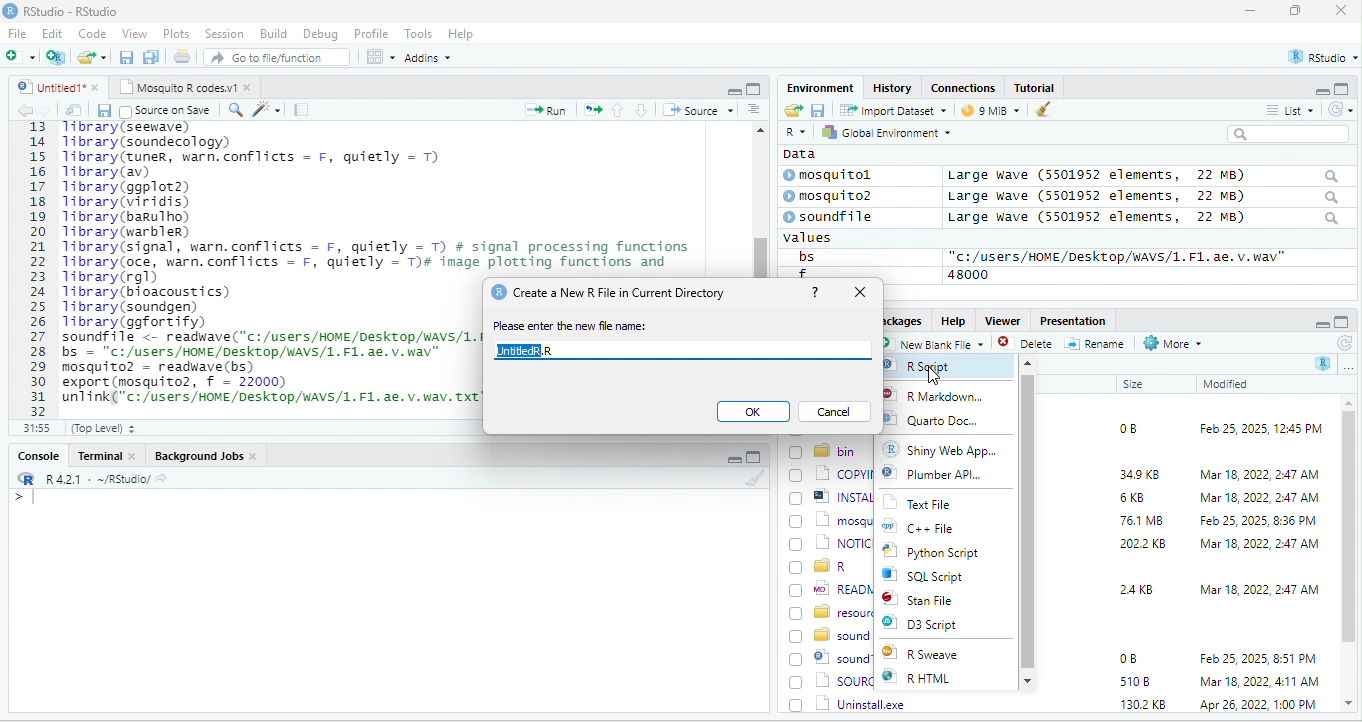 Image resolution: width=1362 pixels, height=722 pixels. What do you see at coordinates (1344, 320) in the screenshot?
I see `maximize` at bounding box center [1344, 320].